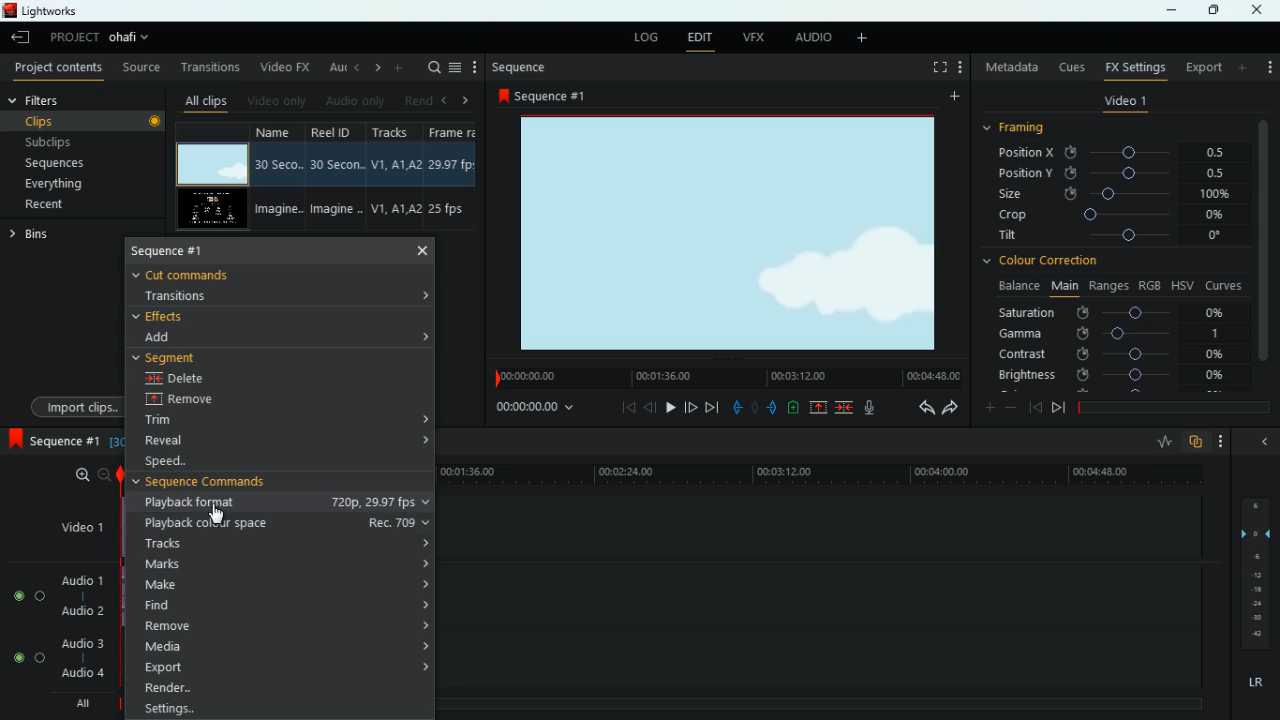  Describe the element at coordinates (186, 421) in the screenshot. I see `trim` at that location.